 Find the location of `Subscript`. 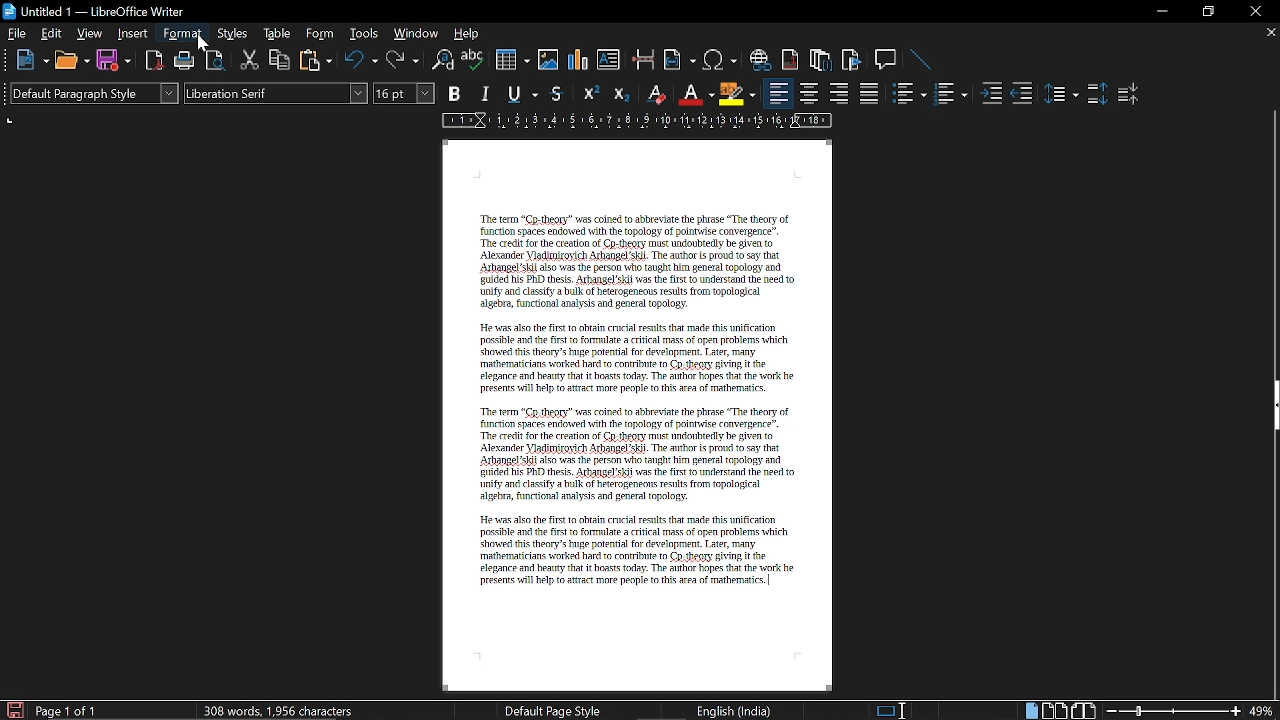

Subscript is located at coordinates (621, 93).